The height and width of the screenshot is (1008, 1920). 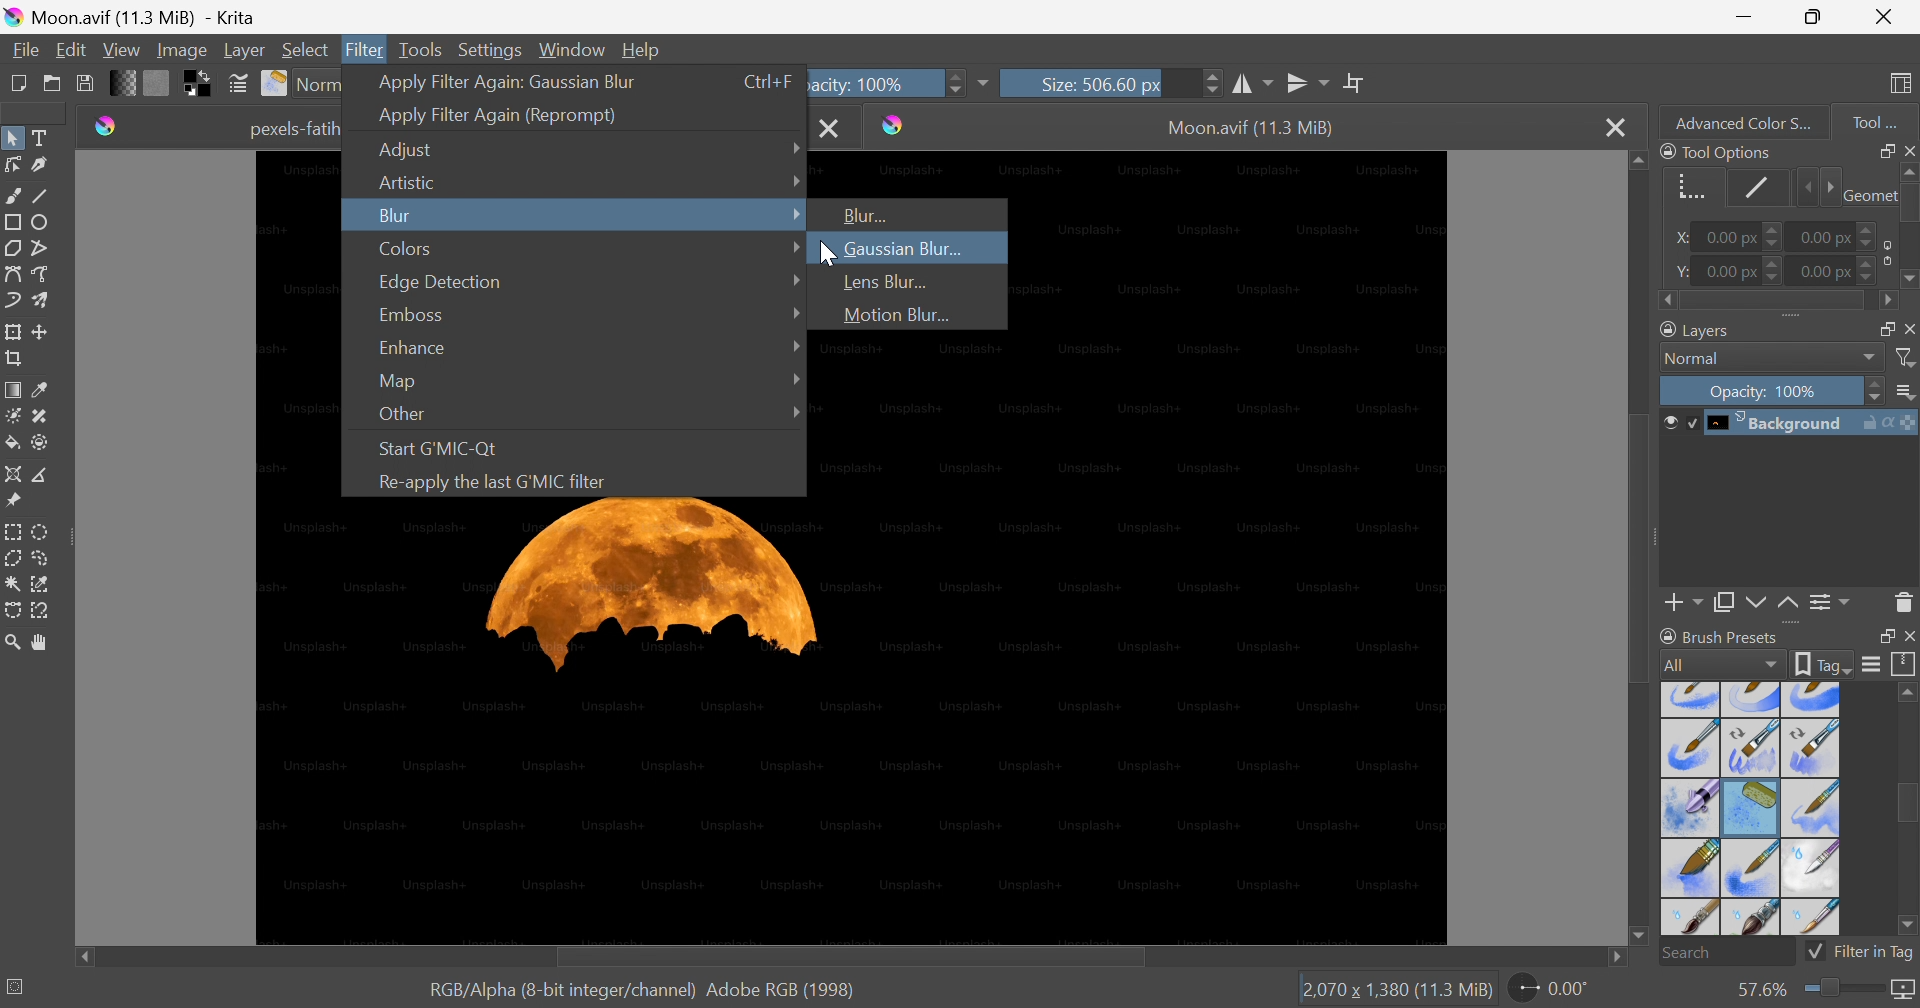 I want to click on Restore down, so click(x=1879, y=635).